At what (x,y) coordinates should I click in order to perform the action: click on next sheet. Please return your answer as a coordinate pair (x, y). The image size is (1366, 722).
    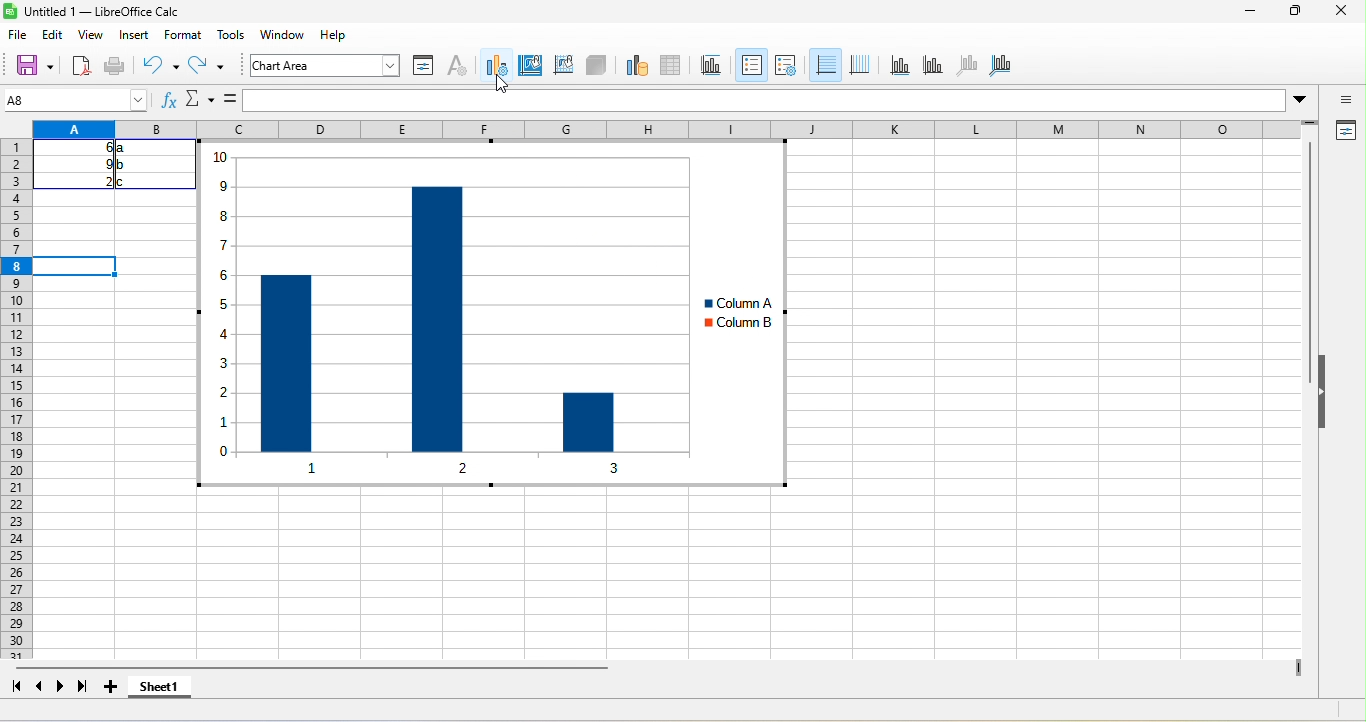
    Looking at the image, I should click on (59, 688).